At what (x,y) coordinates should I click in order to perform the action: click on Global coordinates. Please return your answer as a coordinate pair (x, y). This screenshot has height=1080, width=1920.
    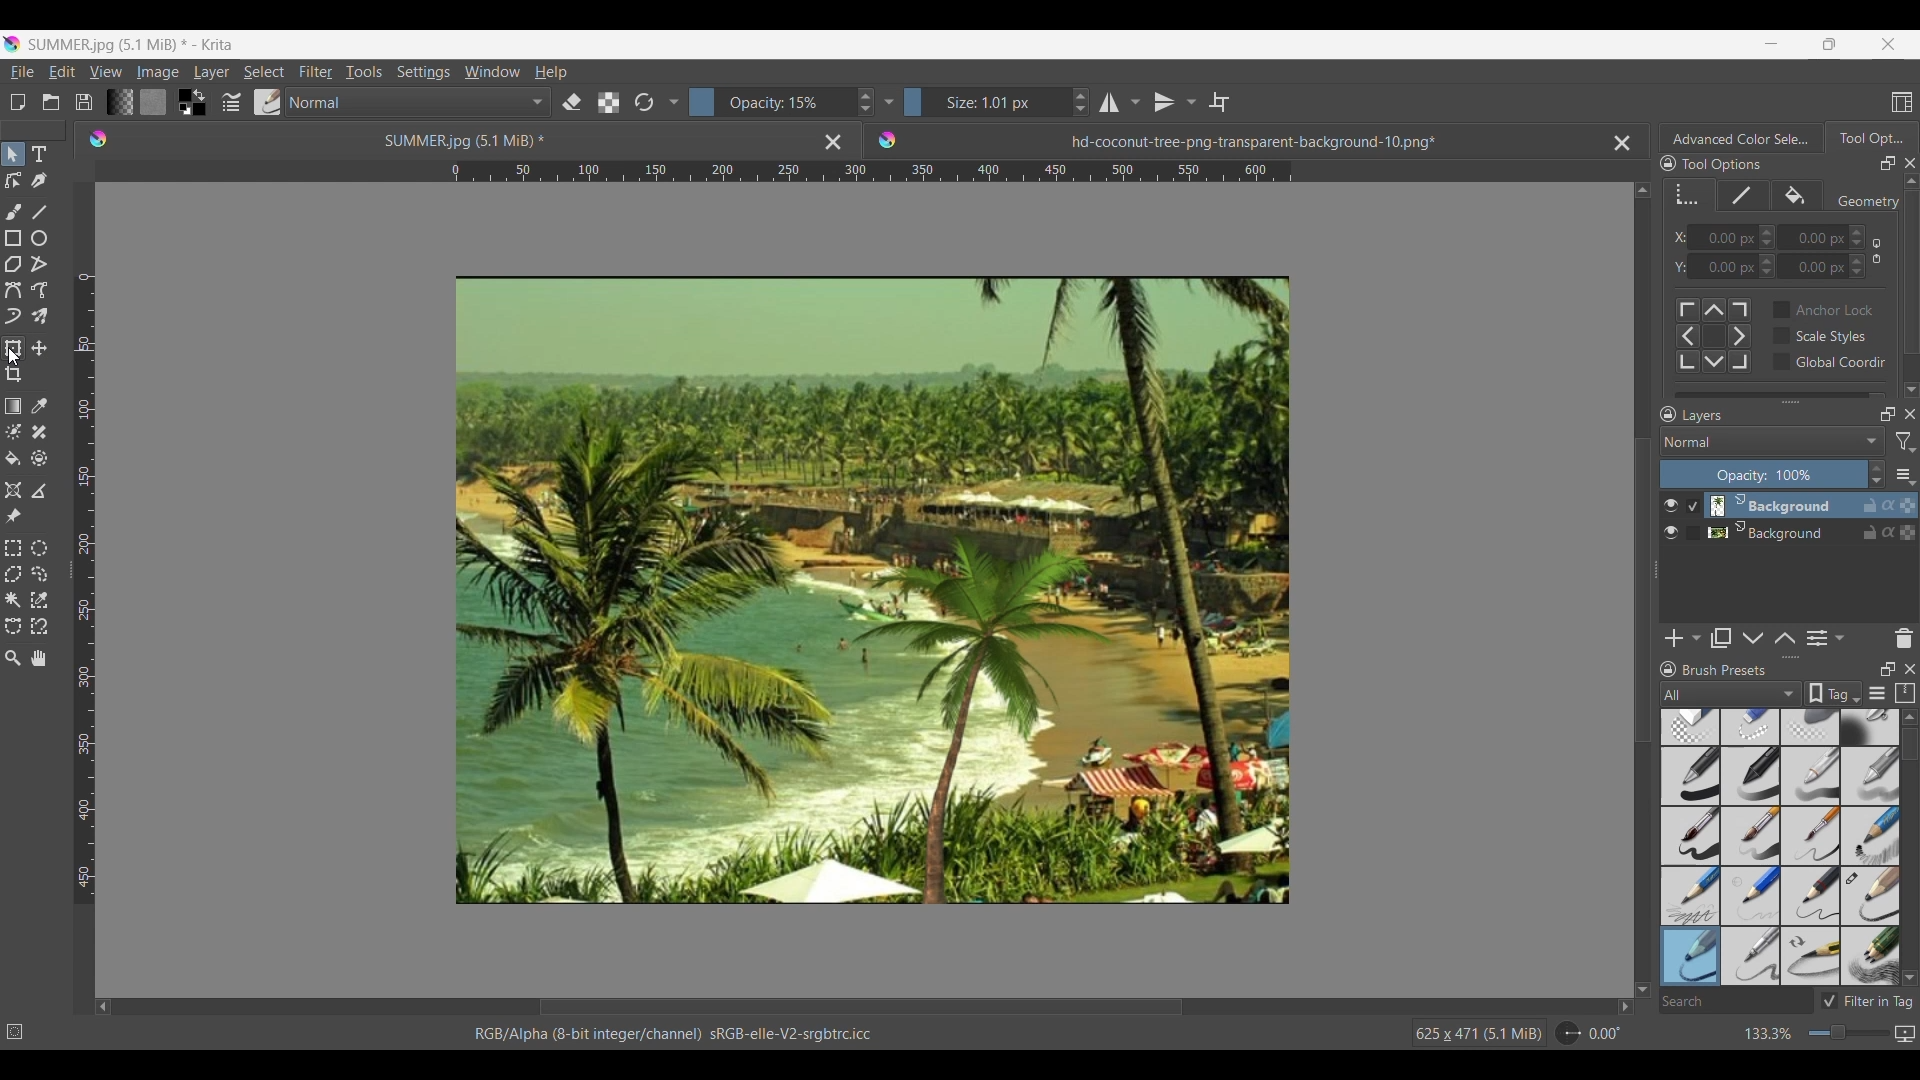
    Looking at the image, I should click on (1829, 362).